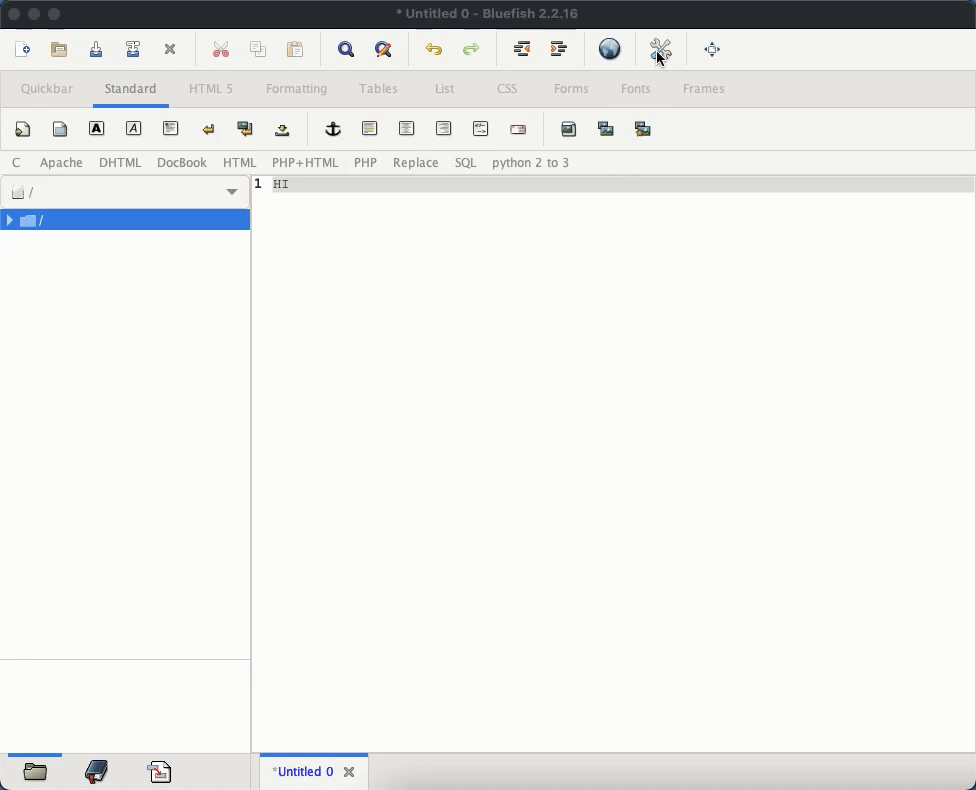 The width and height of the screenshot is (976, 790). What do you see at coordinates (134, 90) in the screenshot?
I see `standard` at bounding box center [134, 90].